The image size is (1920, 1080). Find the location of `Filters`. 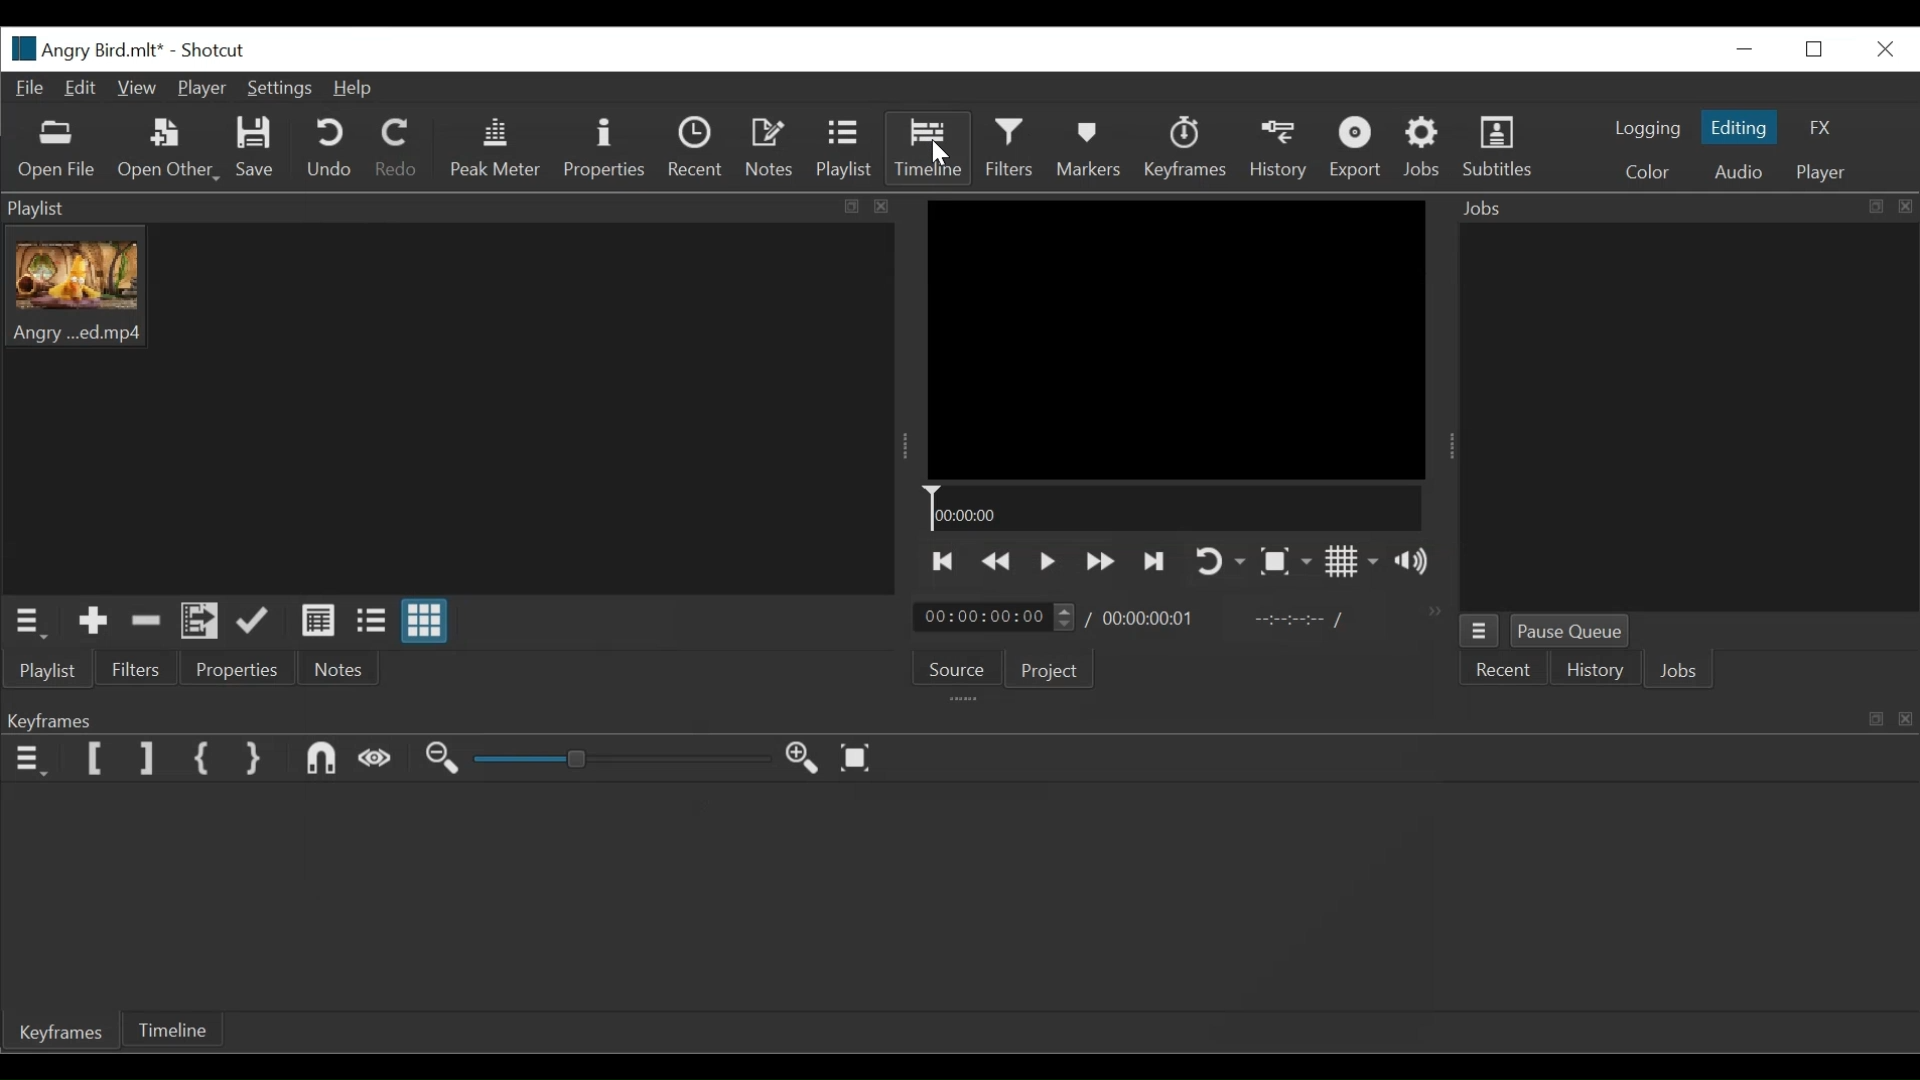

Filters is located at coordinates (139, 669).